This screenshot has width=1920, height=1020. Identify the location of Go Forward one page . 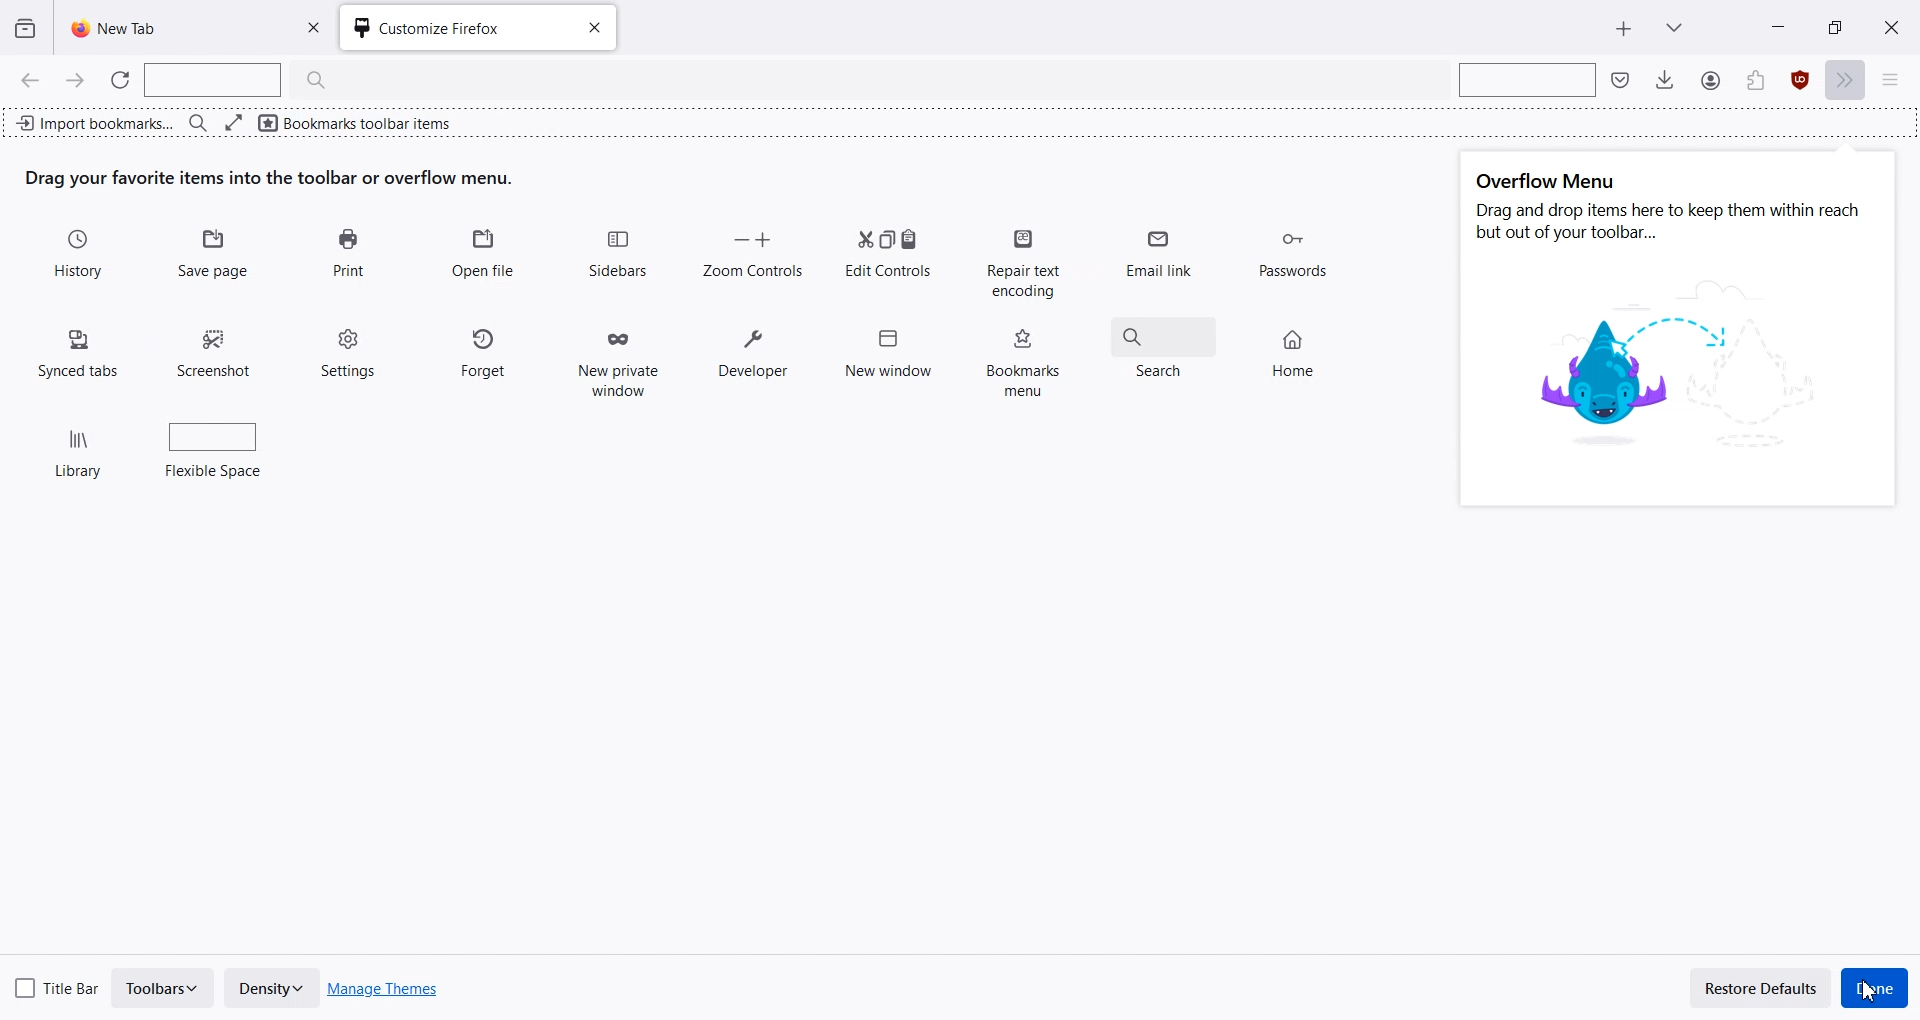
(77, 80).